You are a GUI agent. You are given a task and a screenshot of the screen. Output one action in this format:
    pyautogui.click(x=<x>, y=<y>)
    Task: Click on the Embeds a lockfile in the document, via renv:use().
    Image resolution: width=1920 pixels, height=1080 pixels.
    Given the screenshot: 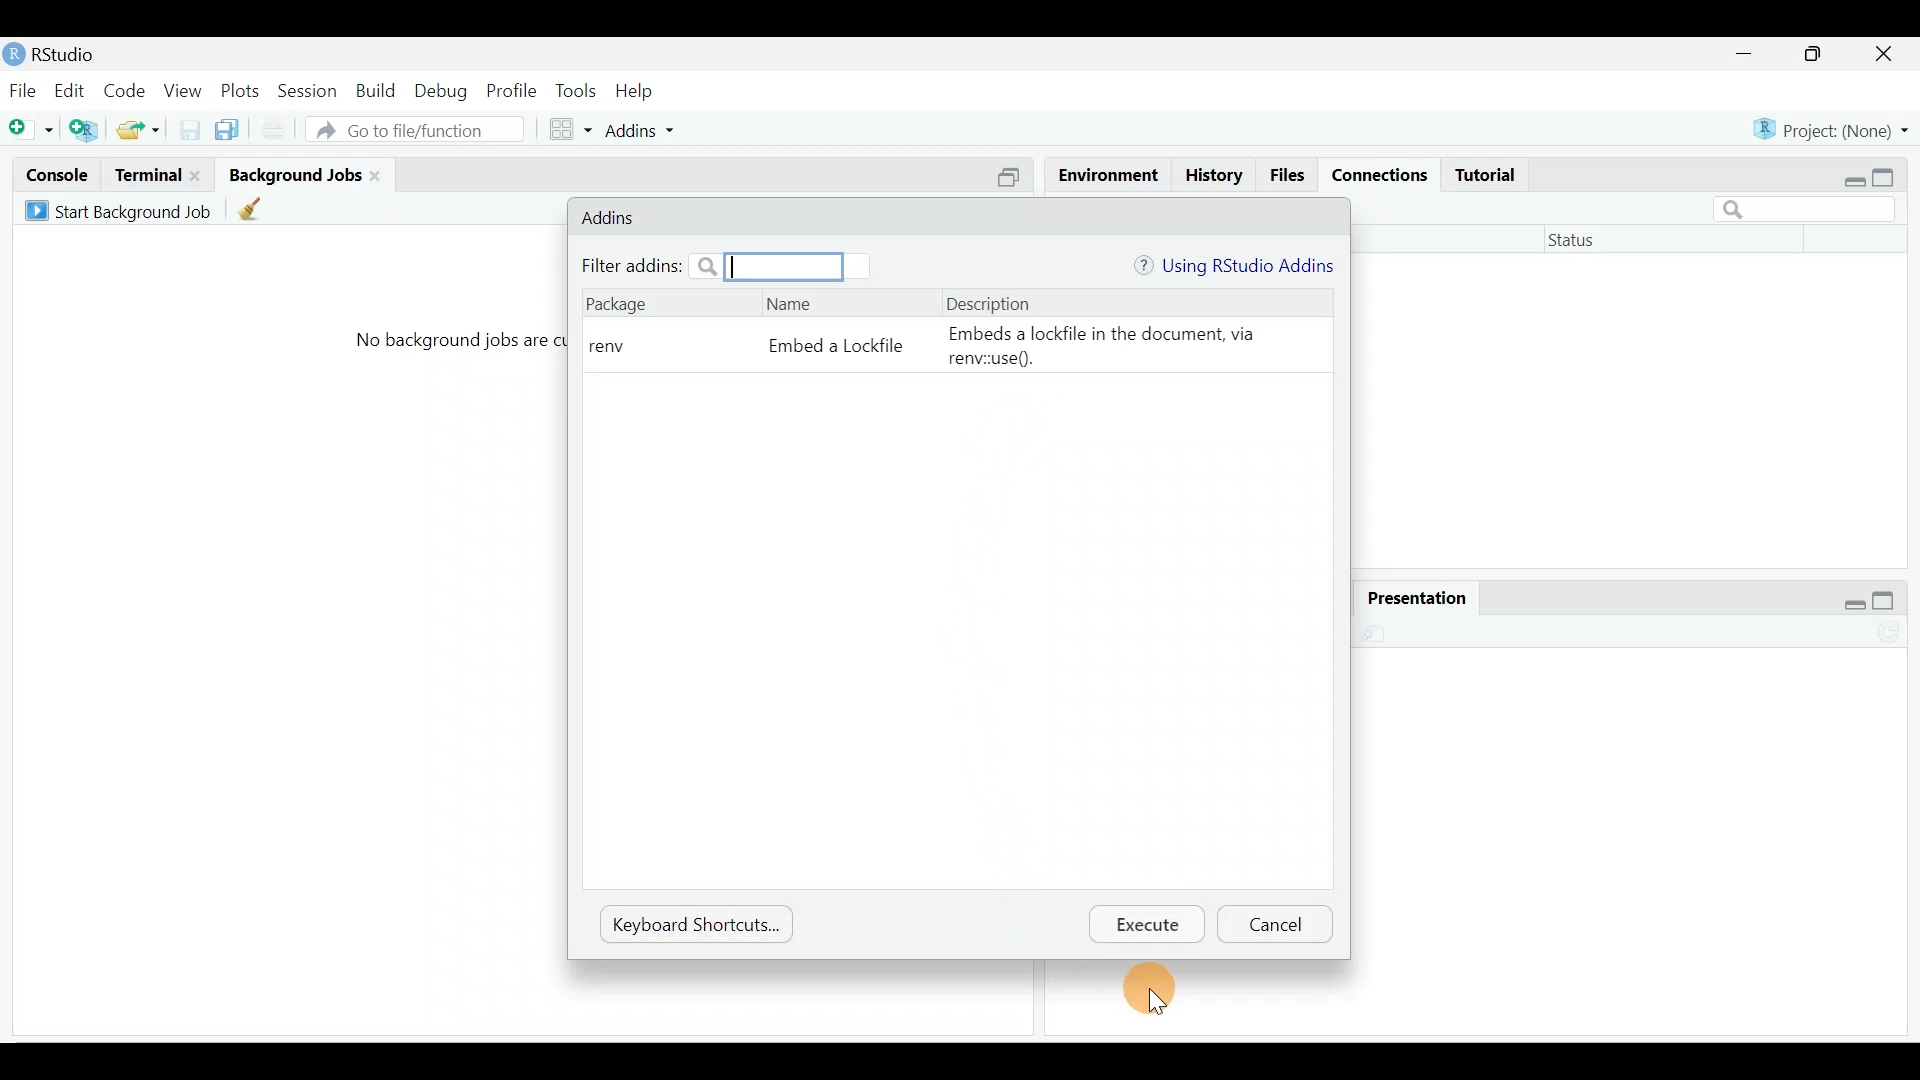 What is the action you would take?
    pyautogui.click(x=1123, y=346)
    